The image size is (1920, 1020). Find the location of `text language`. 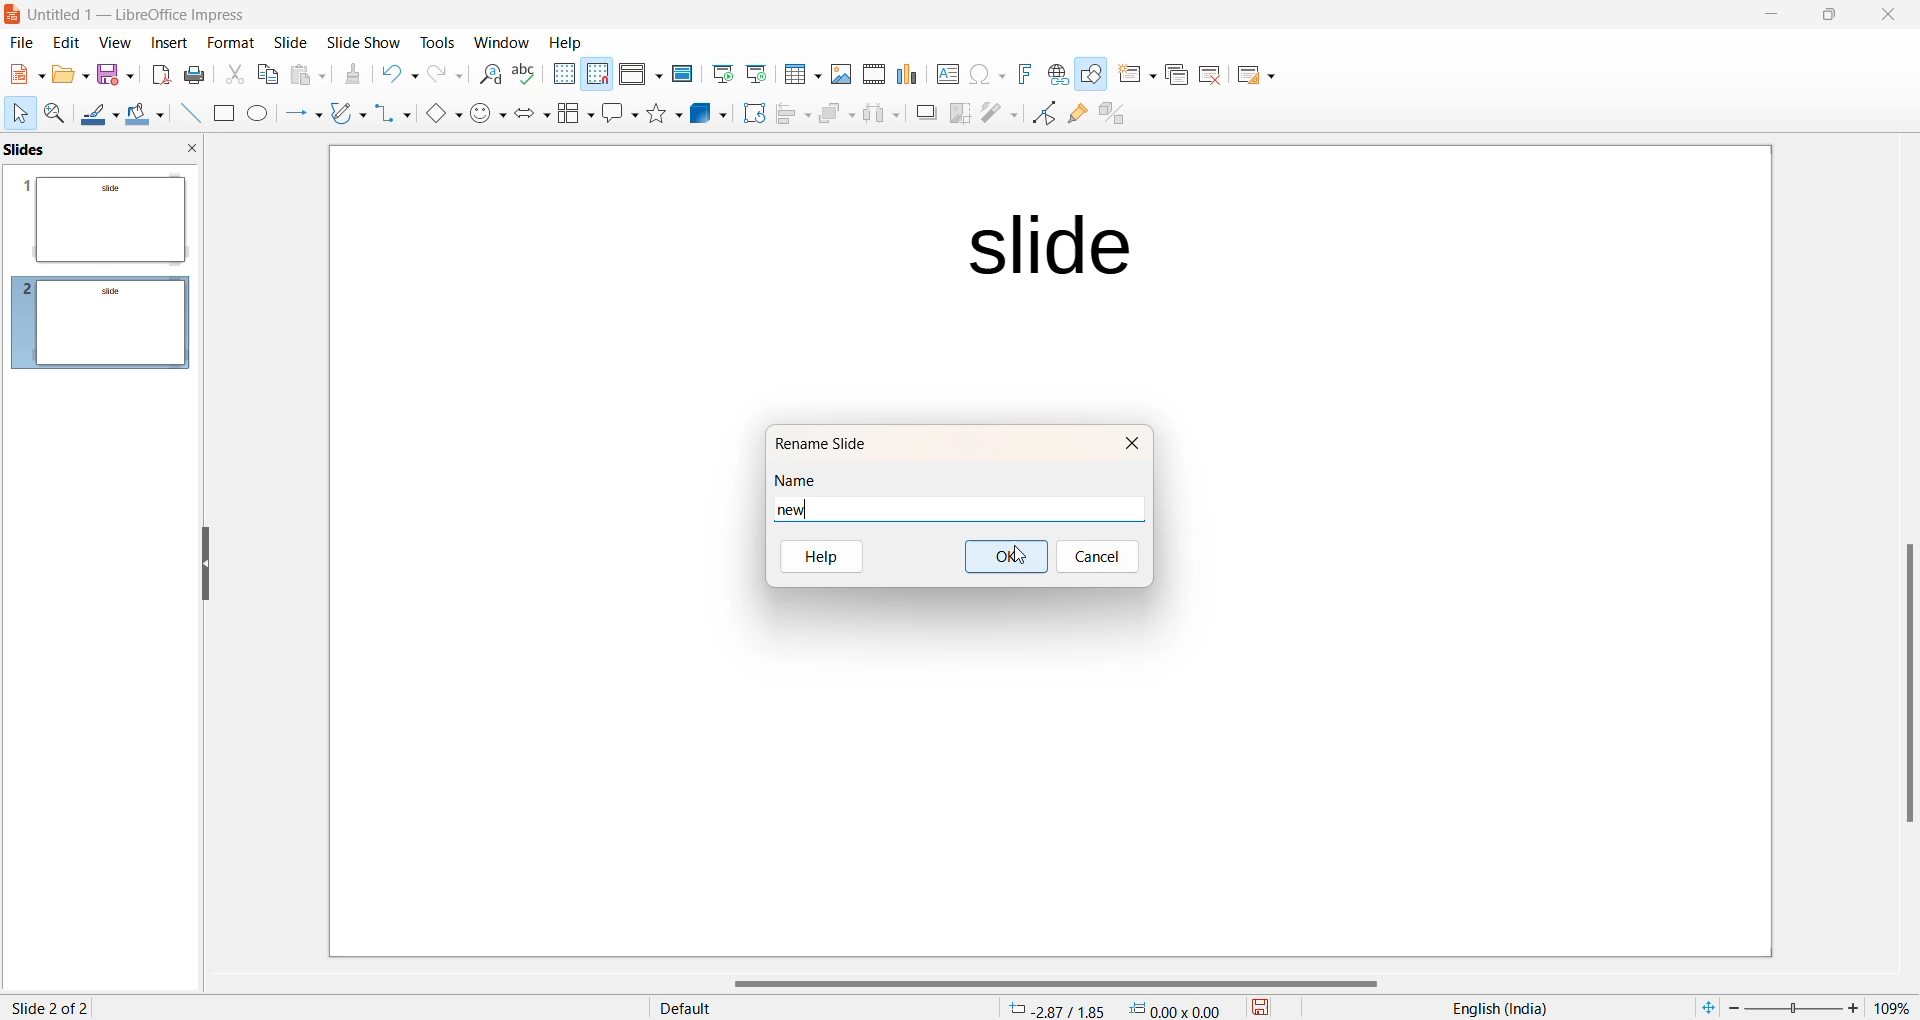

text language is located at coordinates (1505, 1007).